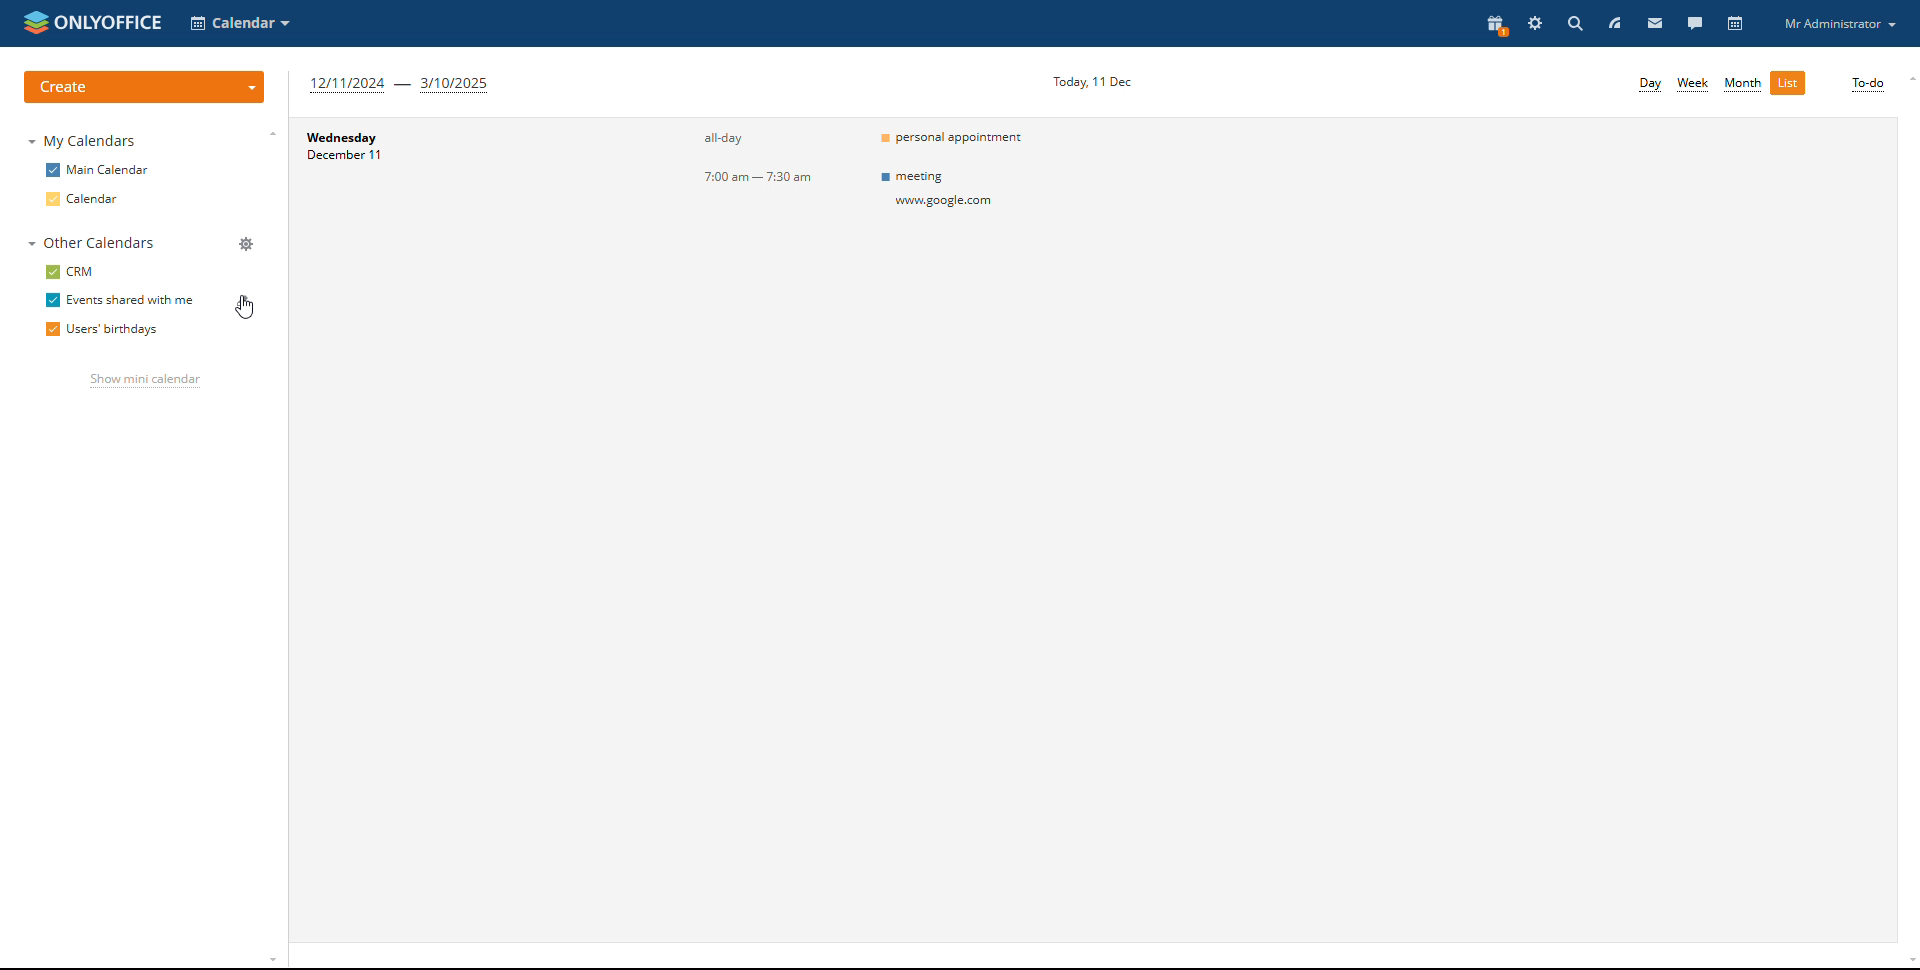 This screenshot has height=970, width=1920. Describe the element at coordinates (1572, 22) in the screenshot. I see `search` at that location.